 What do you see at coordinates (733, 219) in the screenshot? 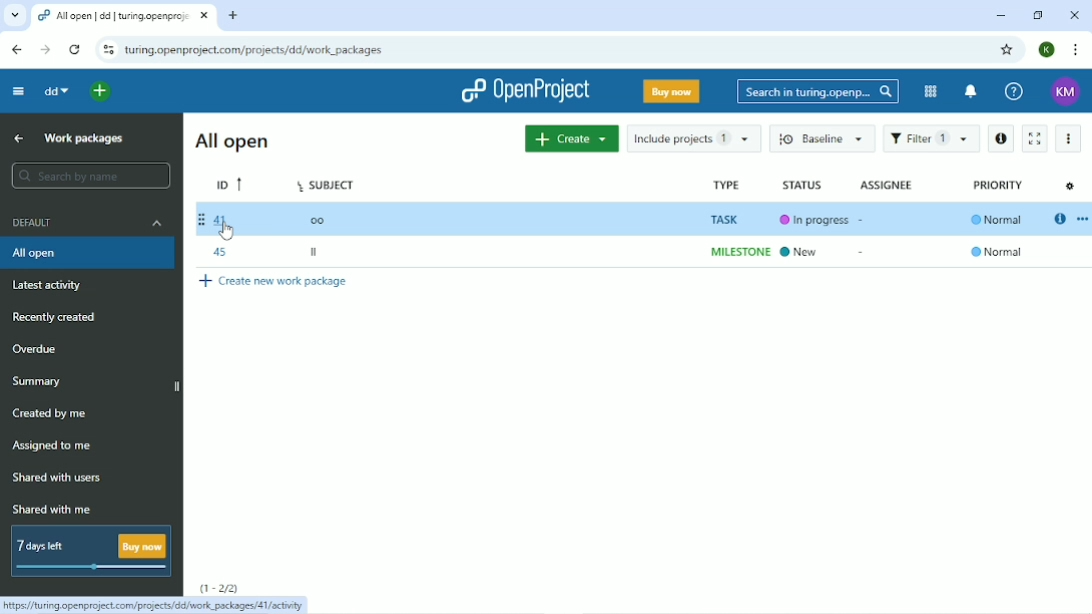
I see `Type` at bounding box center [733, 219].